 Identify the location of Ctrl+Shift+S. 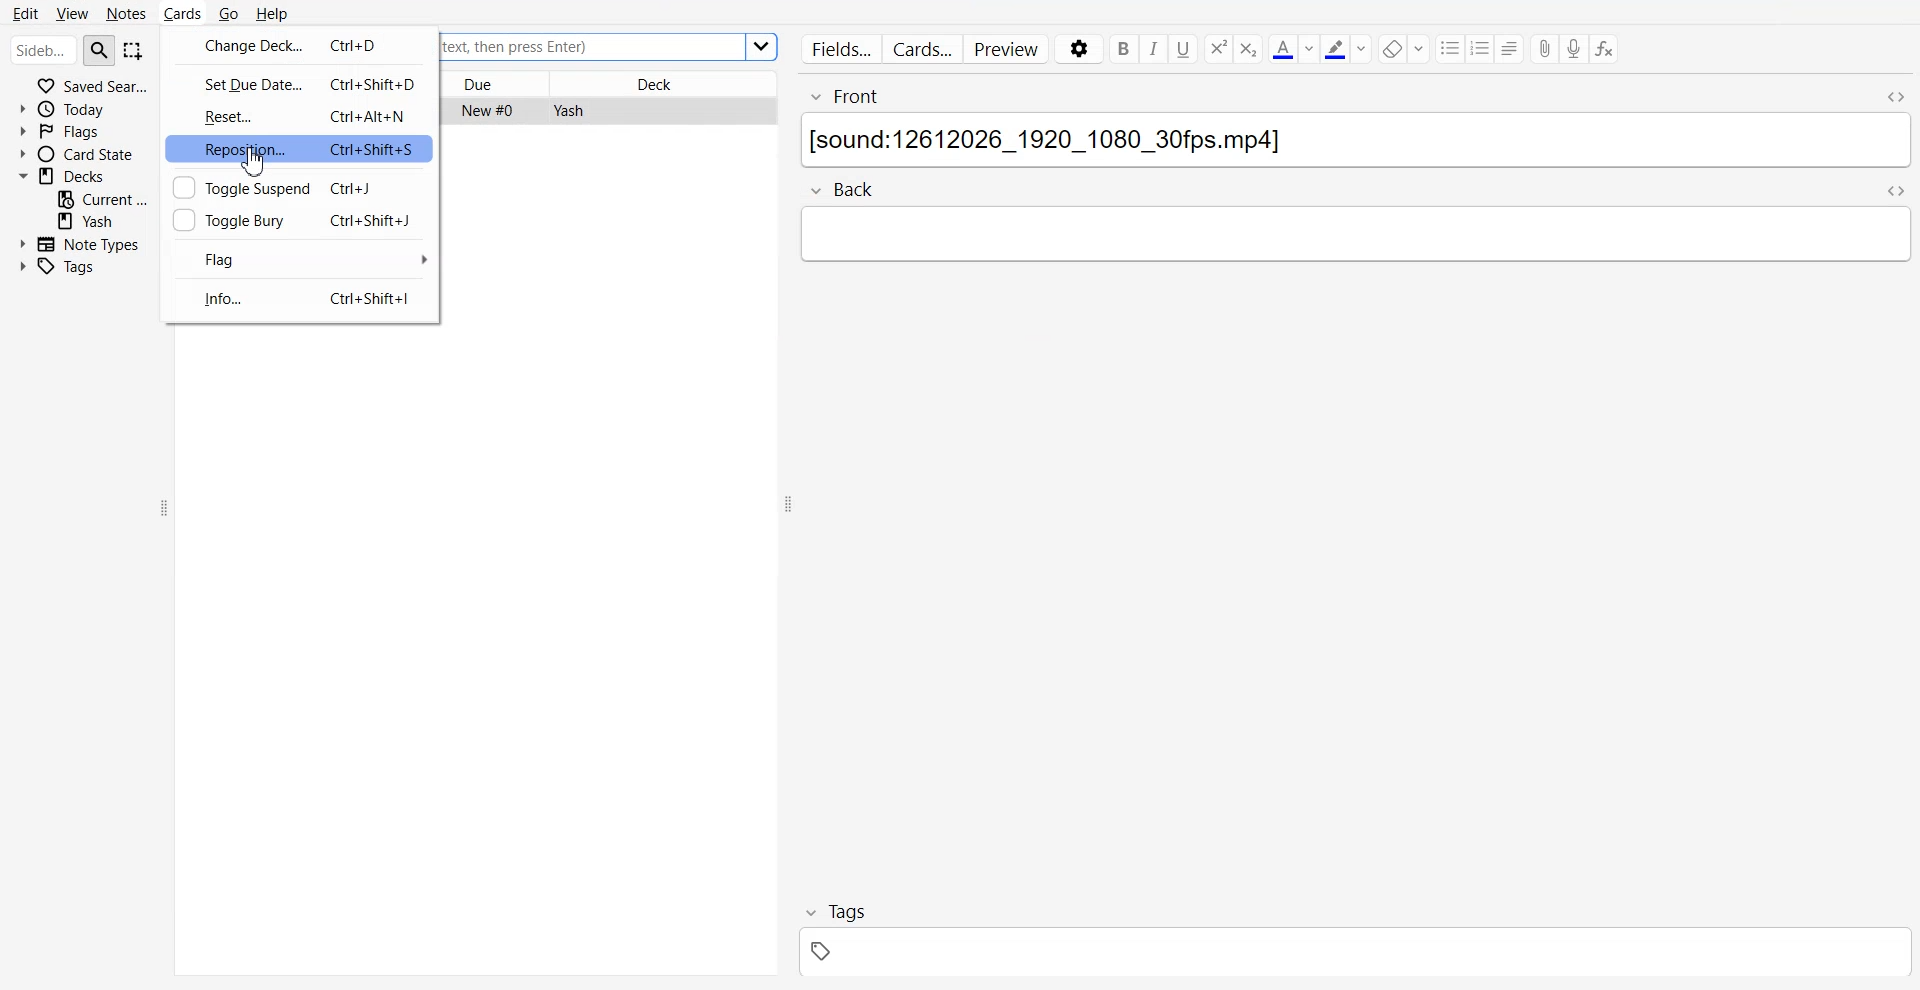
(376, 148).